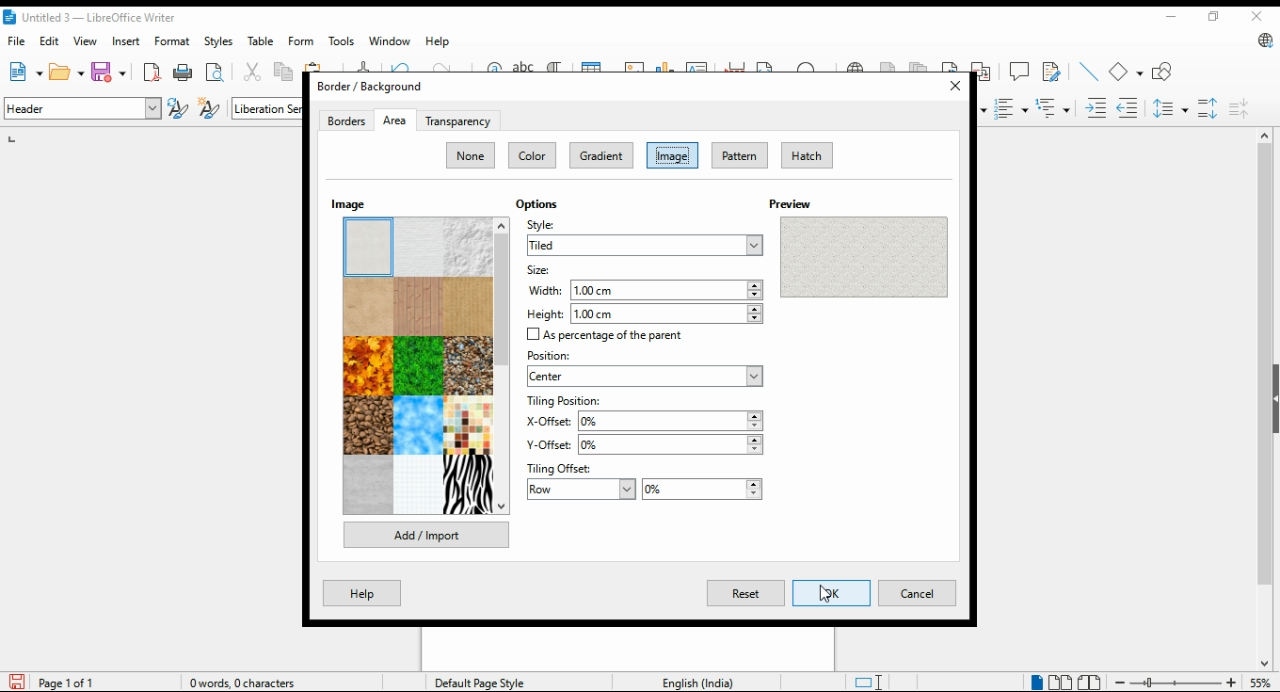 The width and height of the screenshot is (1280, 692). I want to click on insert, so click(125, 41).